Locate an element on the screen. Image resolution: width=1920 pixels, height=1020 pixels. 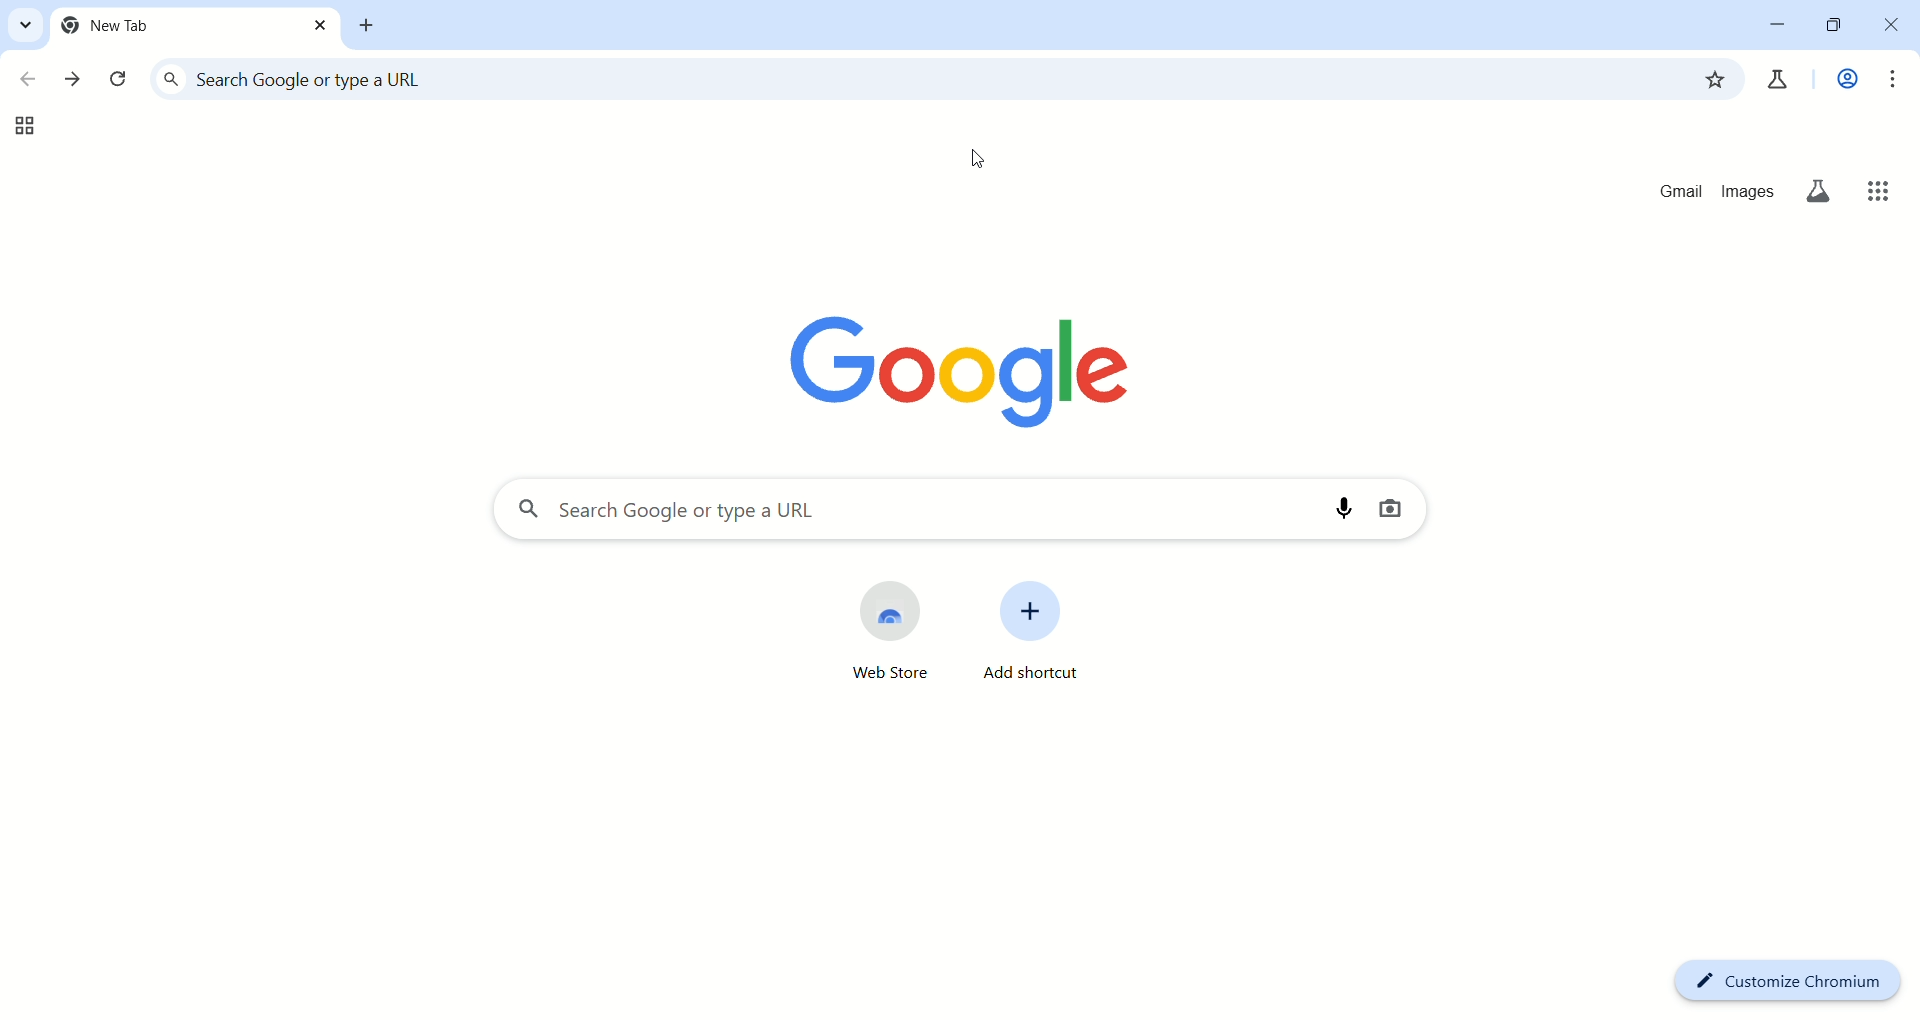
chrome lab is located at coordinates (1775, 84).